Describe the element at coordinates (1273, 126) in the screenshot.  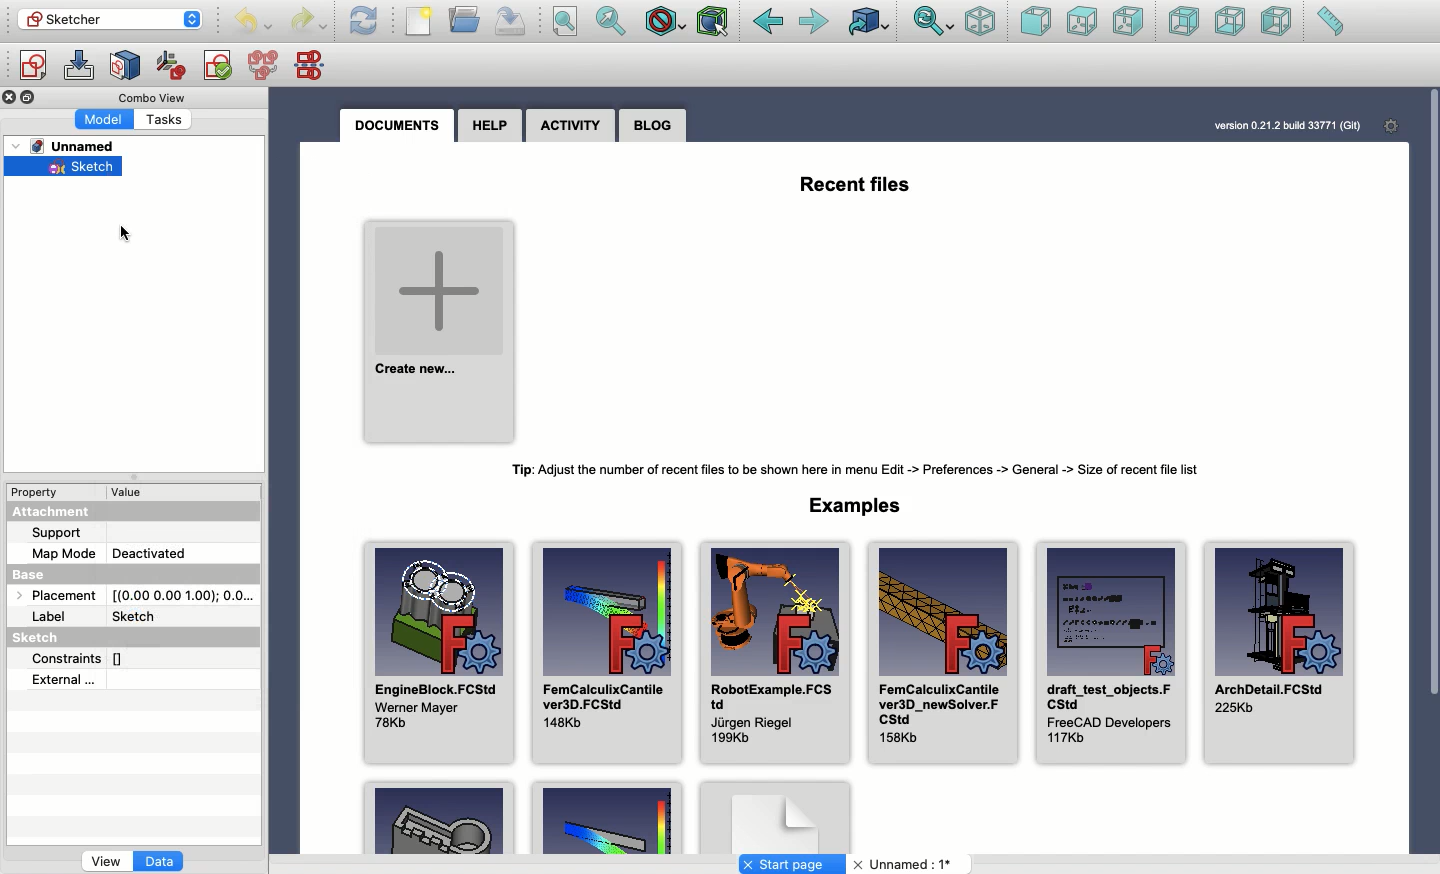
I see `Version` at that location.